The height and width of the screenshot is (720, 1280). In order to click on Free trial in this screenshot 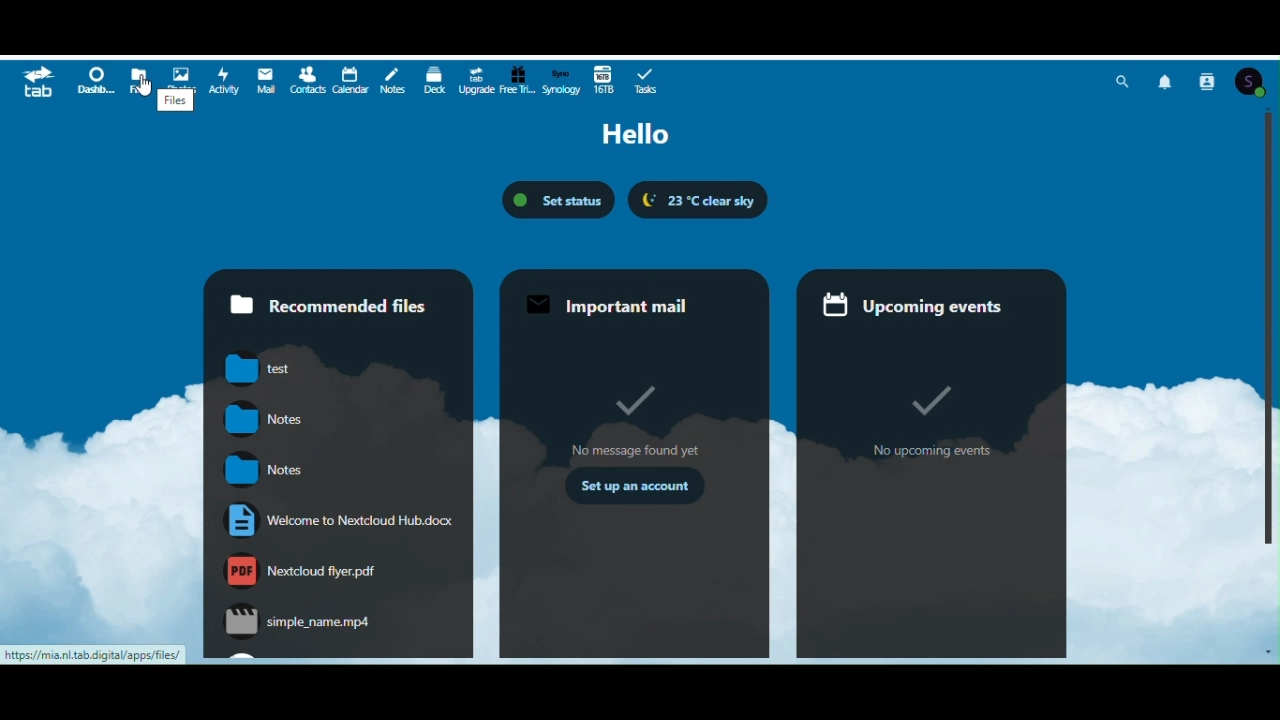, I will do `click(515, 80)`.